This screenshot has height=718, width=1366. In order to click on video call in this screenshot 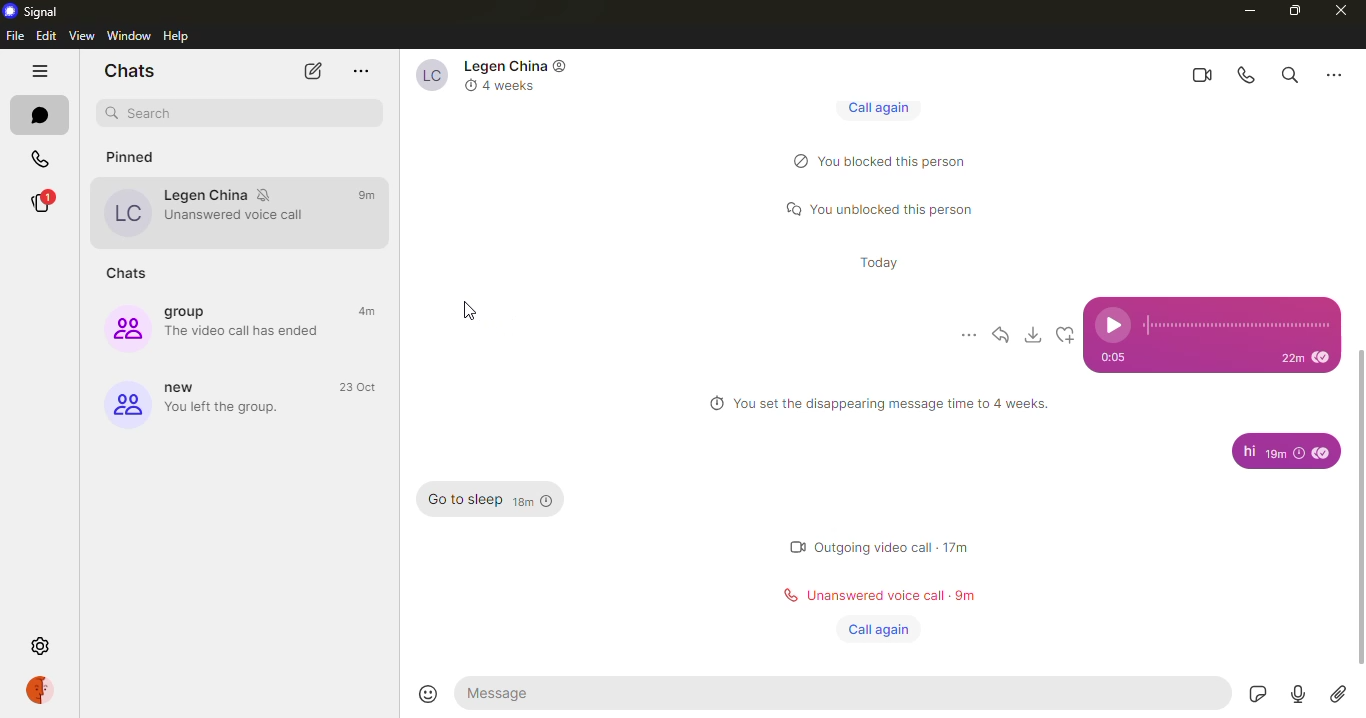, I will do `click(1196, 73)`.